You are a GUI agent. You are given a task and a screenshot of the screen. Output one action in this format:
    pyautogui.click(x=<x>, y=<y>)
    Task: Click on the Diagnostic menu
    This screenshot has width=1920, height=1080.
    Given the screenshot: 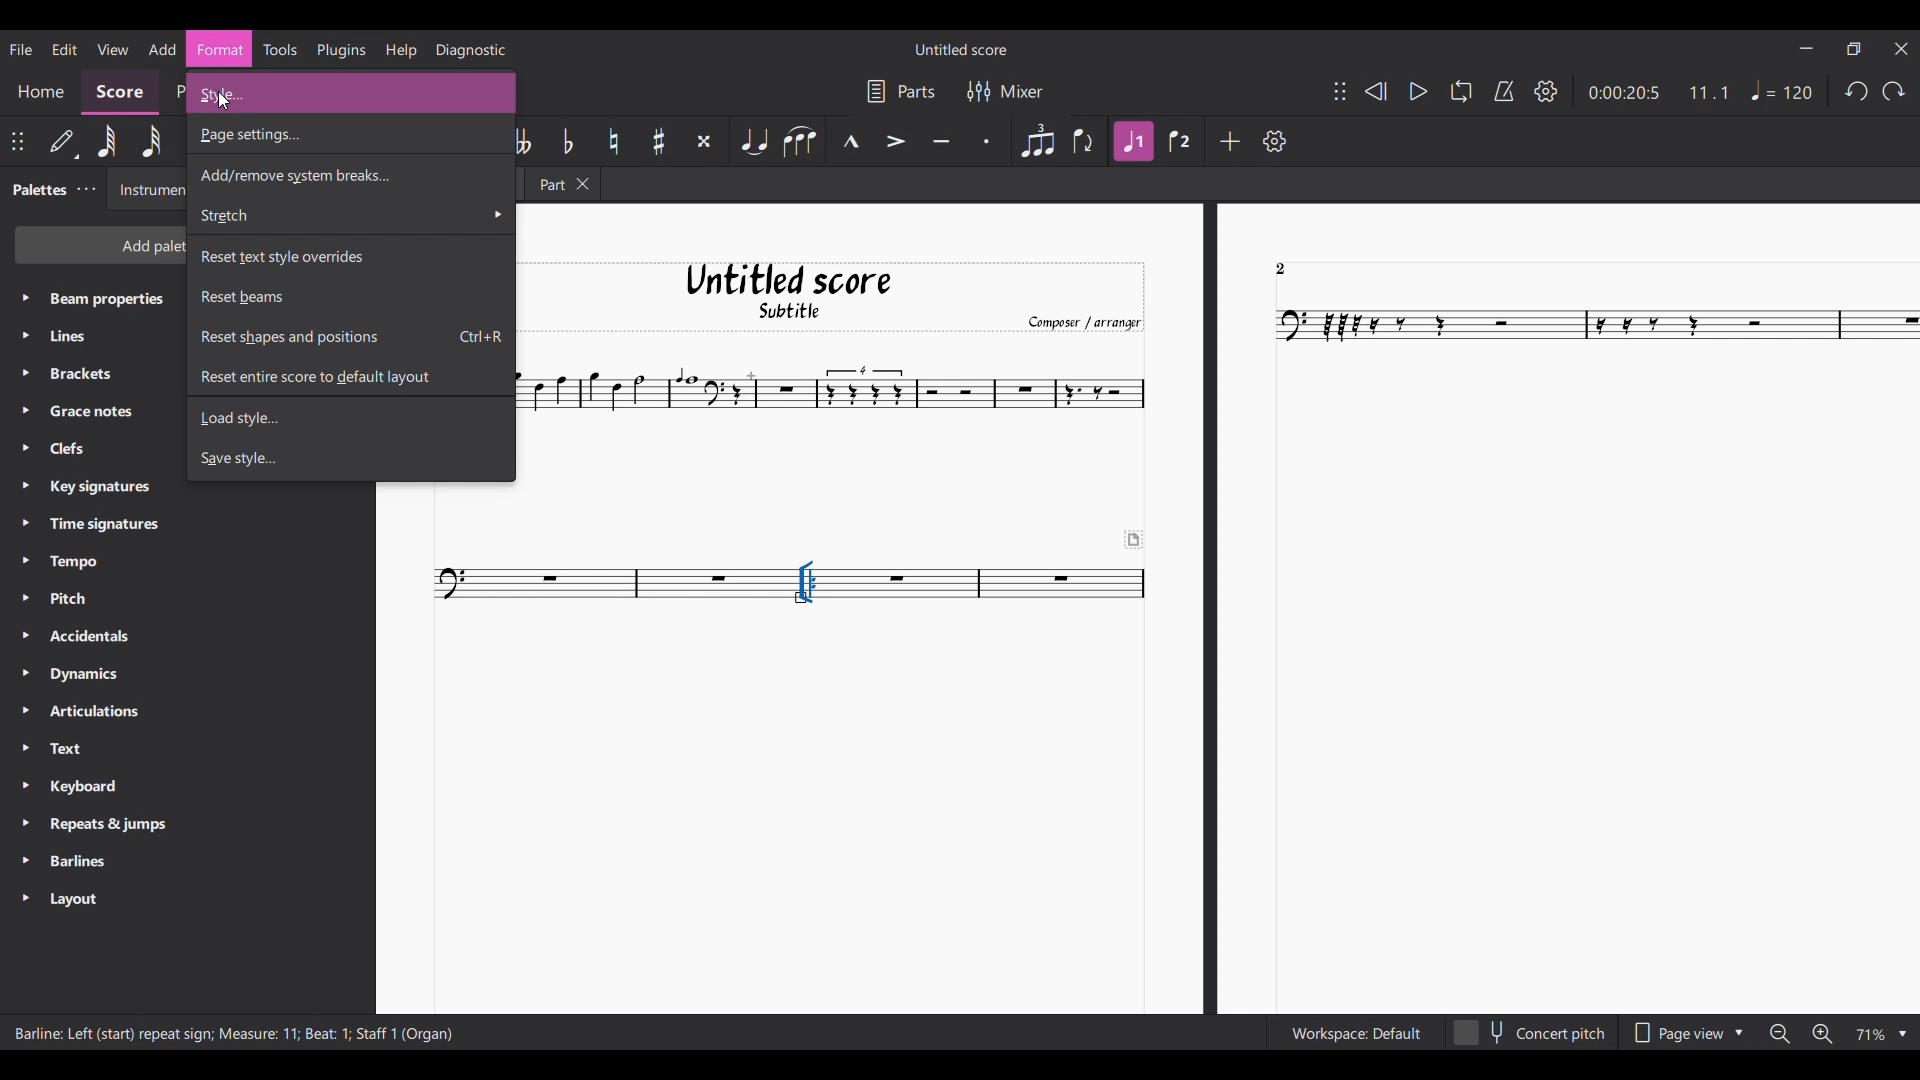 What is the action you would take?
    pyautogui.click(x=471, y=51)
    